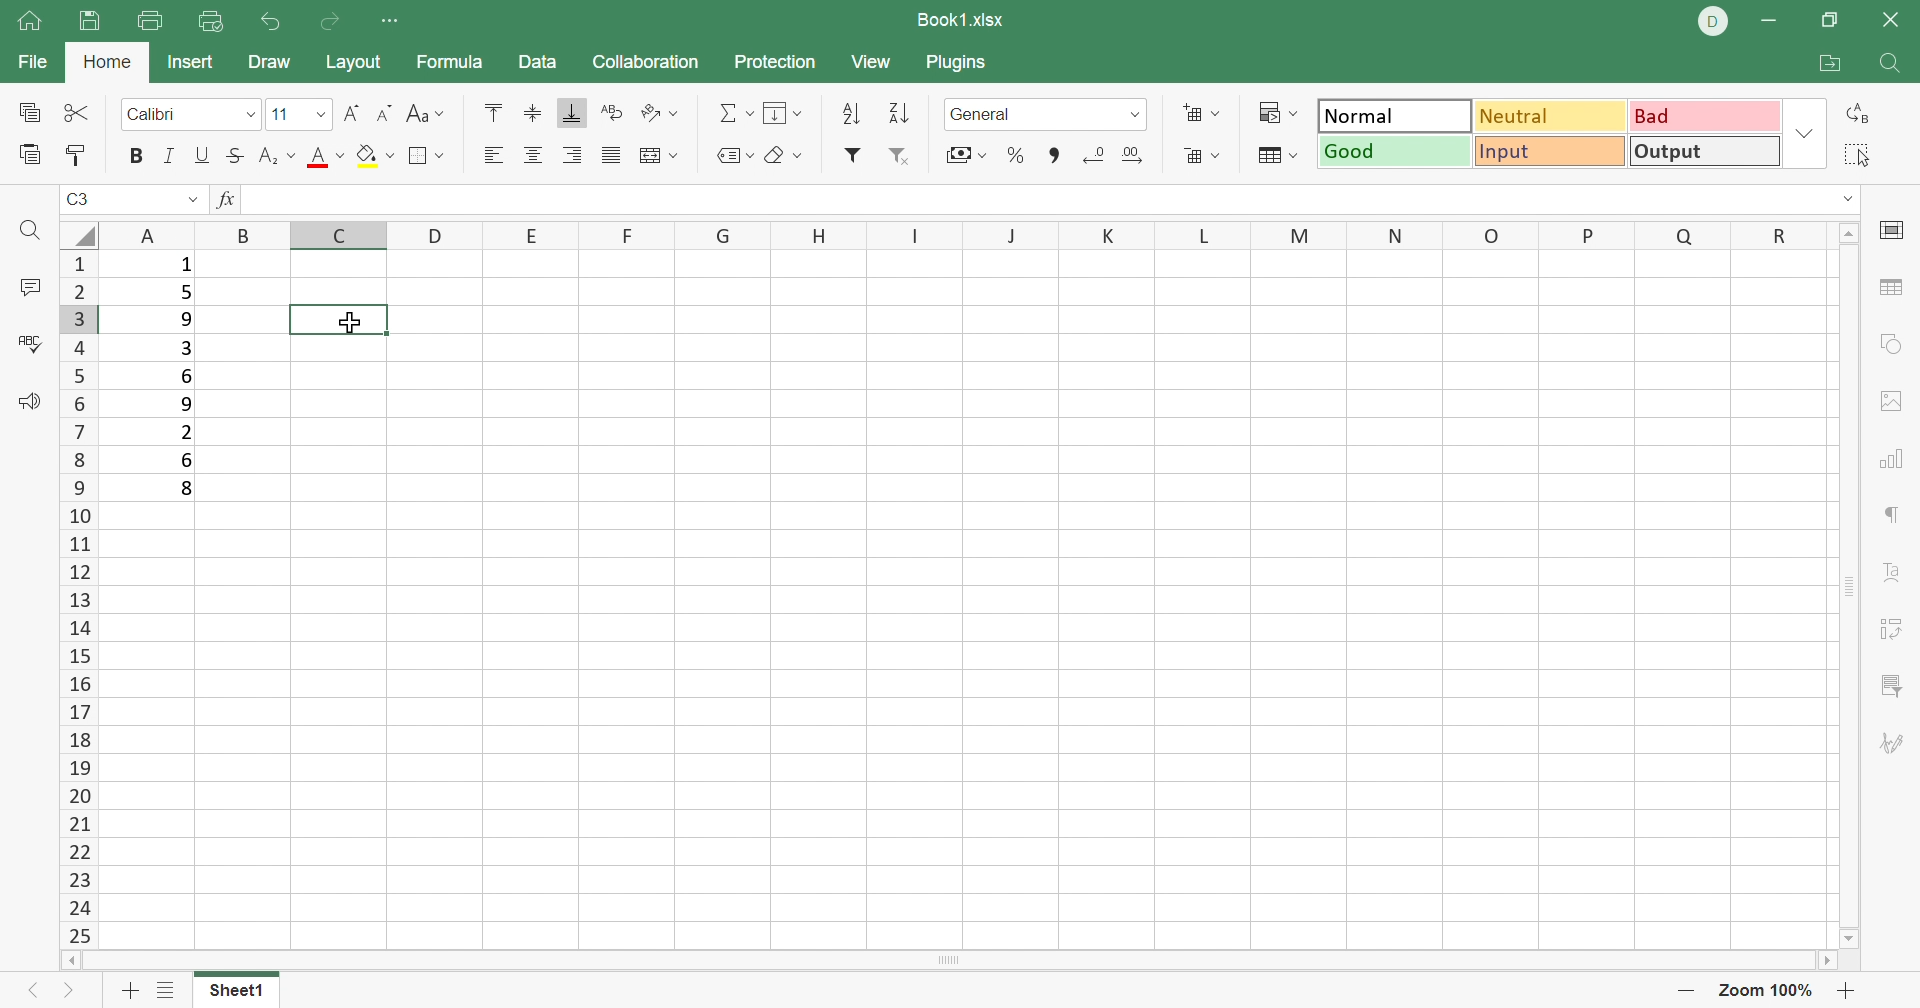 Image resolution: width=1920 pixels, height=1008 pixels. I want to click on 8, so click(184, 490).